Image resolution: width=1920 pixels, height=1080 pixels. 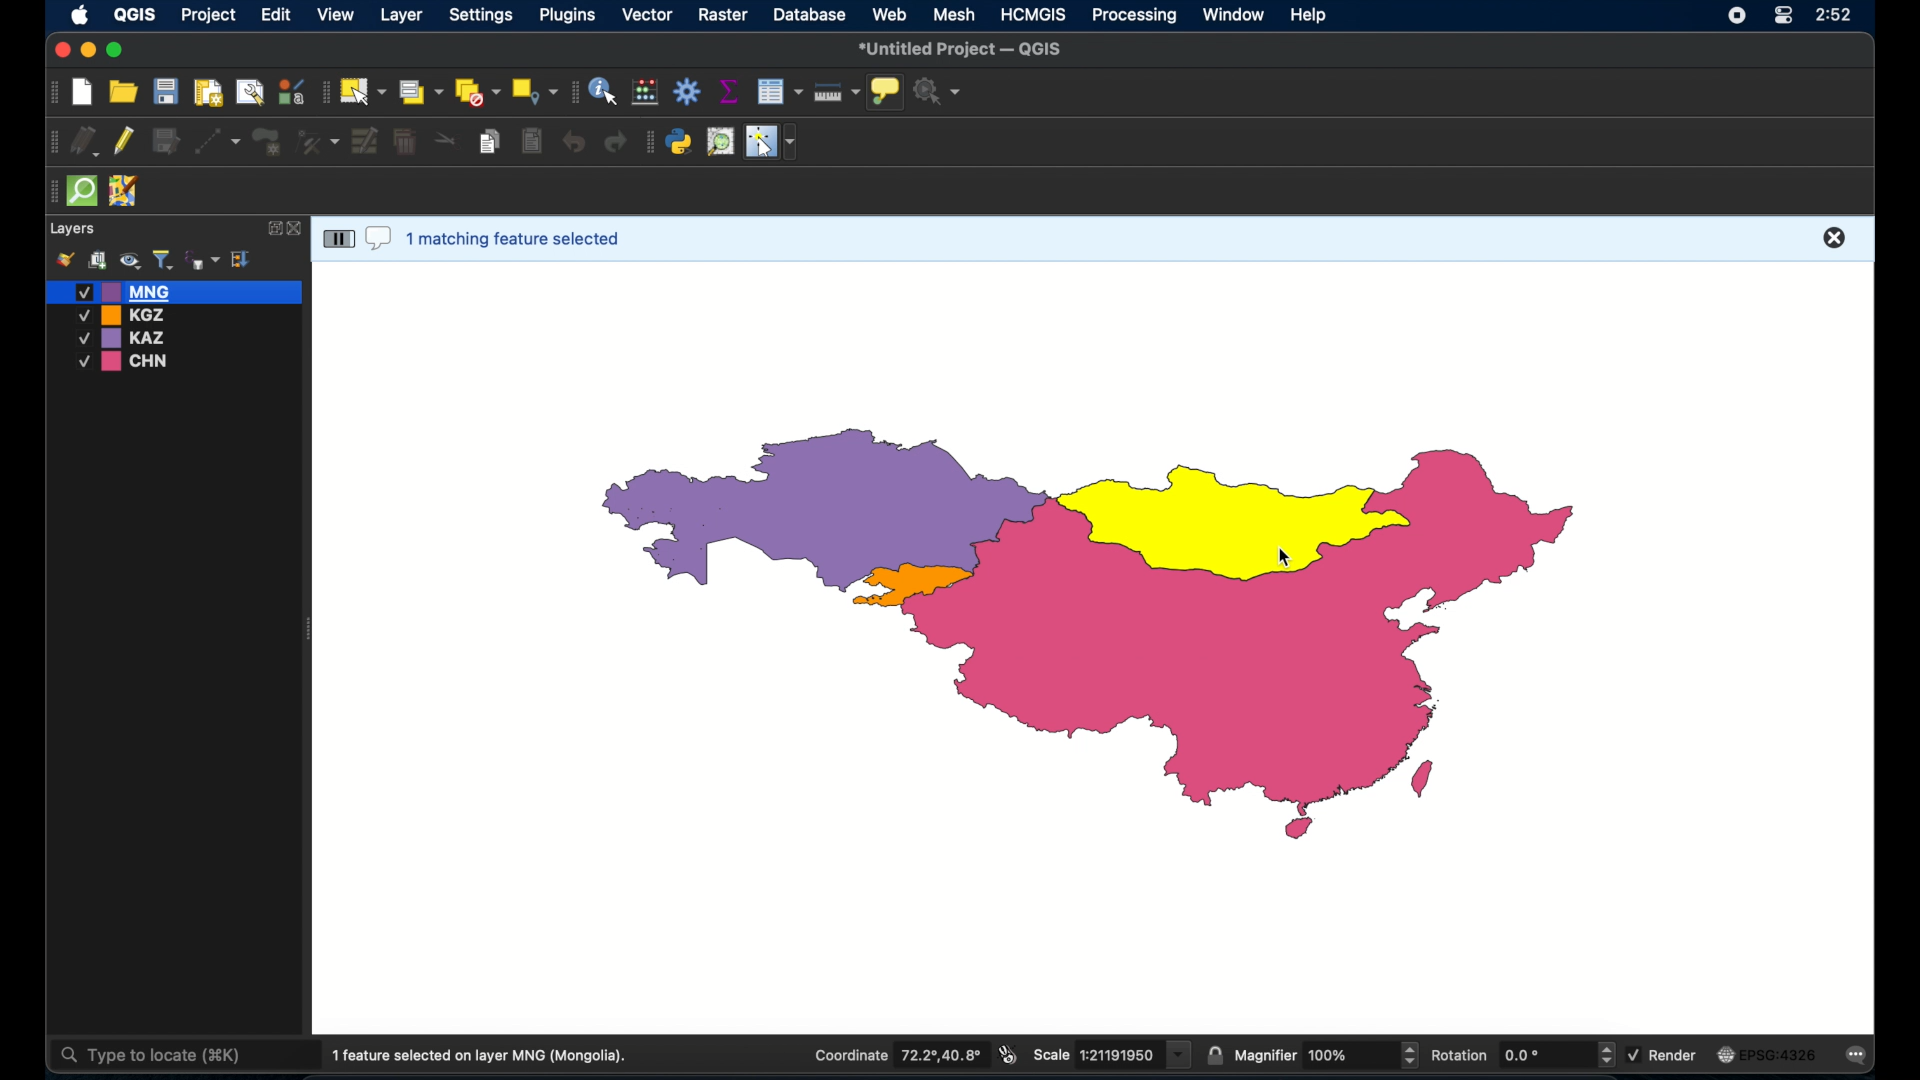 What do you see at coordinates (573, 92) in the screenshot?
I see `attributes toolbar` at bounding box center [573, 92].